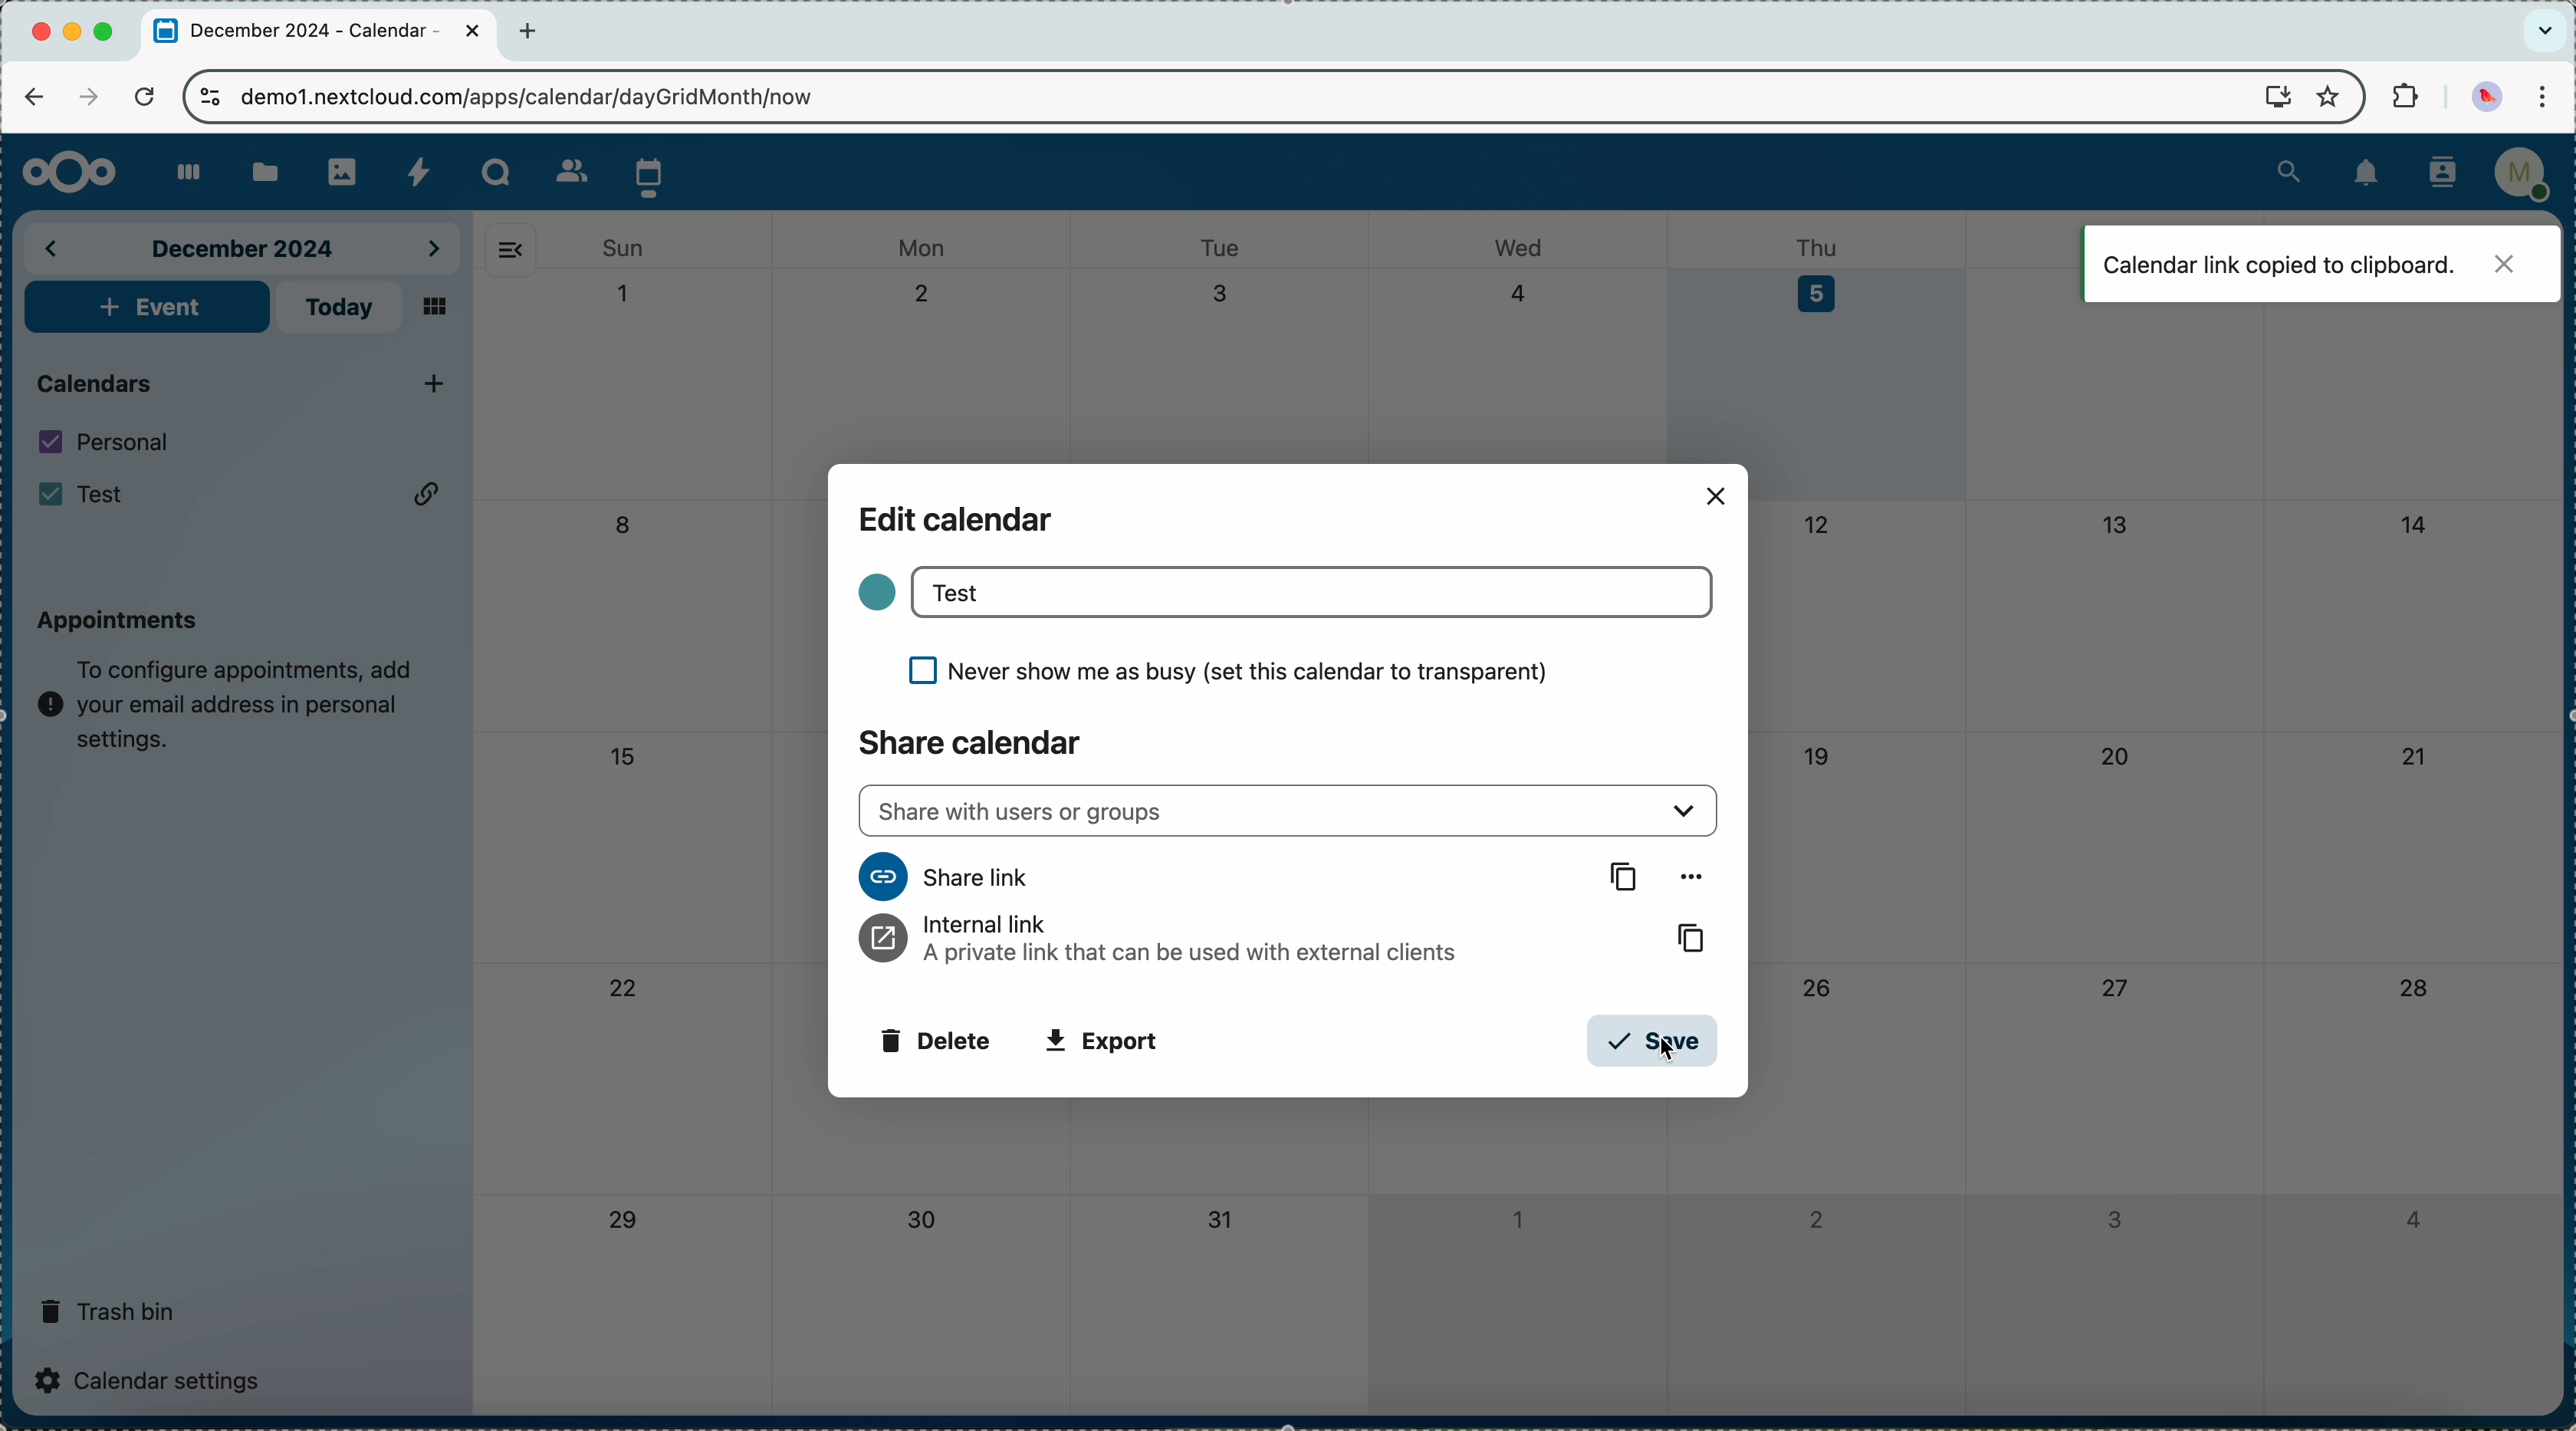 This screenshot has height=1431, width=2576. Describe the element at coordinates (2367, 174) in the screenshot. I see `notifications` at that location.